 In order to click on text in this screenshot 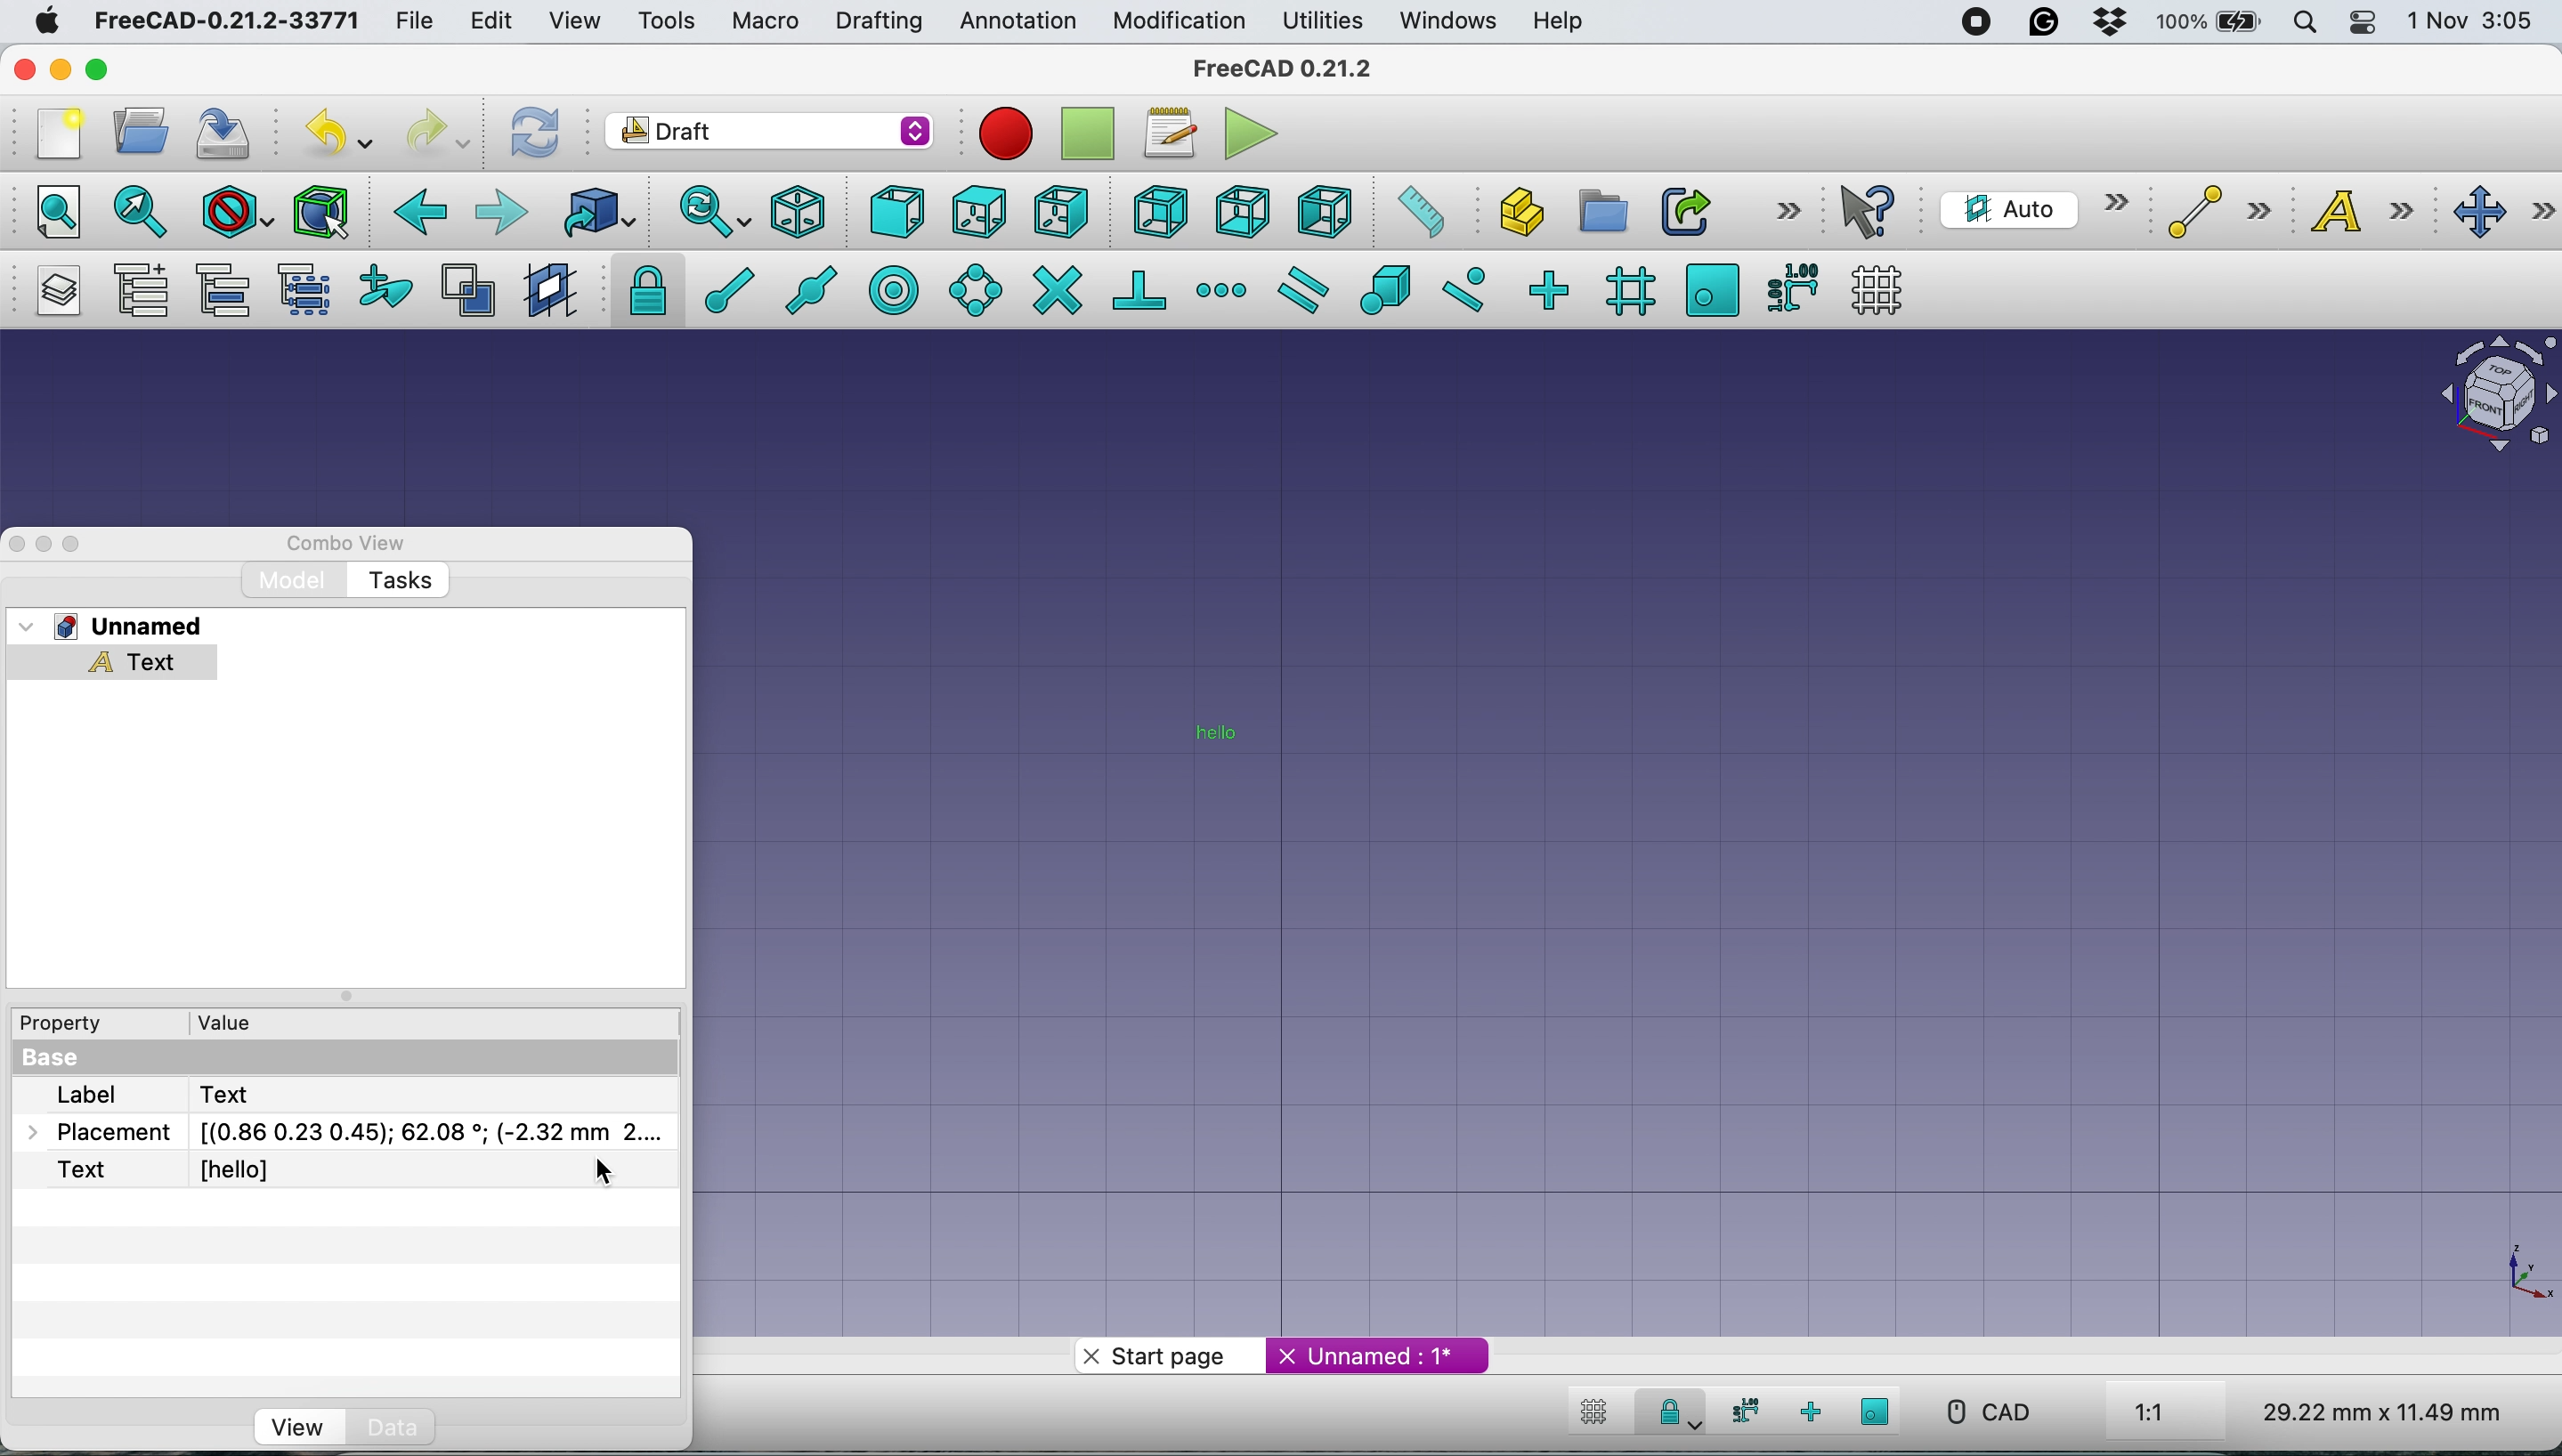, I will do `click(117, 666)`.